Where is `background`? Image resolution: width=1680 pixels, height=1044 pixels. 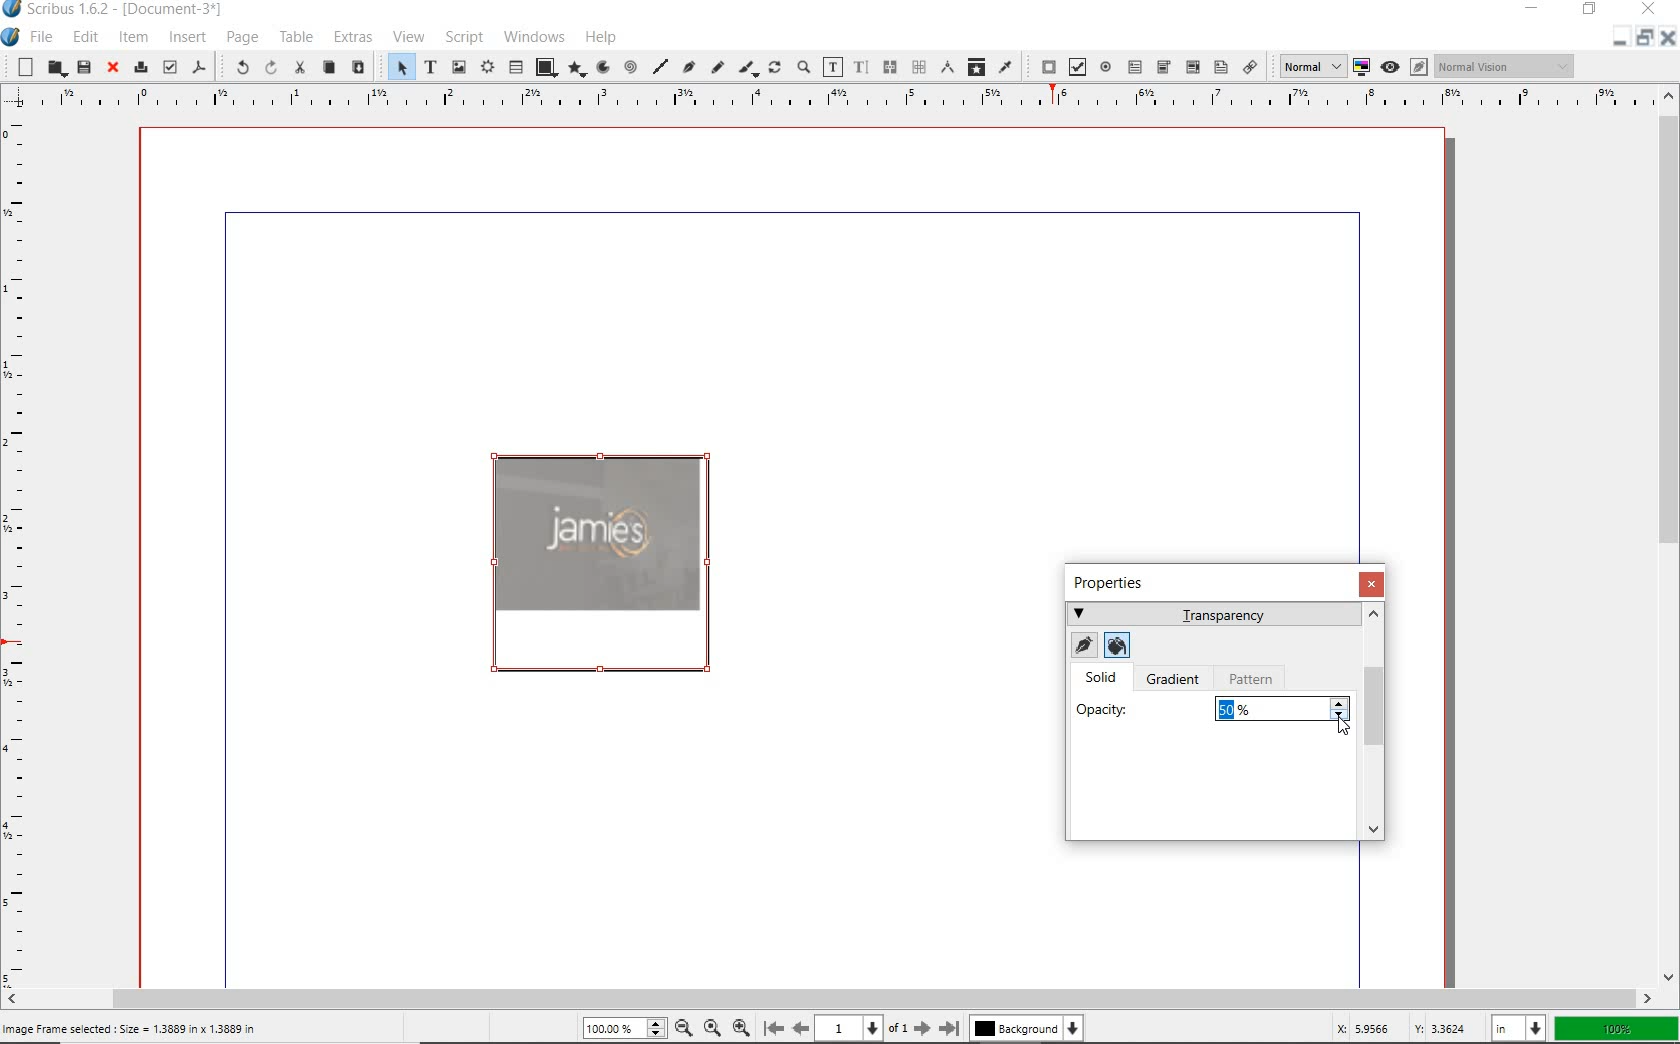 background is located at coordinates (1027, 1029).